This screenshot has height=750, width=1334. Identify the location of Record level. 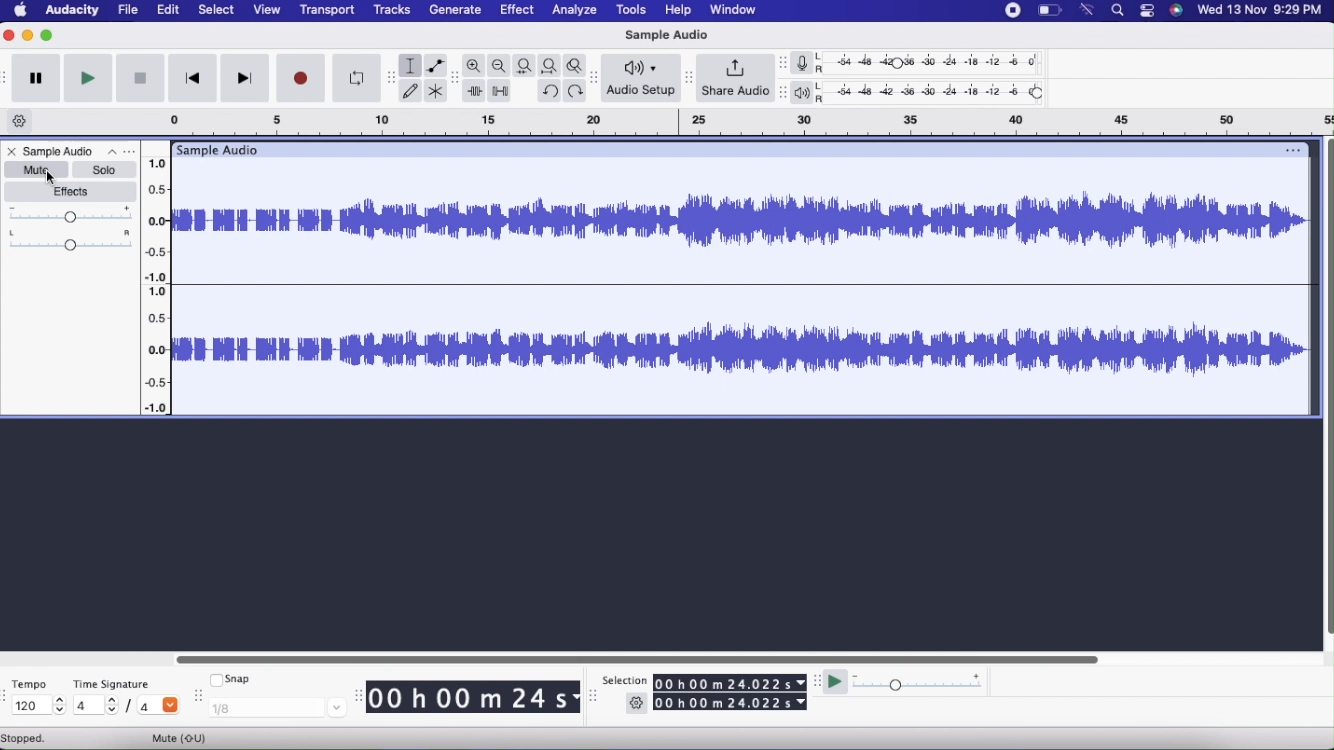
(933, 62).